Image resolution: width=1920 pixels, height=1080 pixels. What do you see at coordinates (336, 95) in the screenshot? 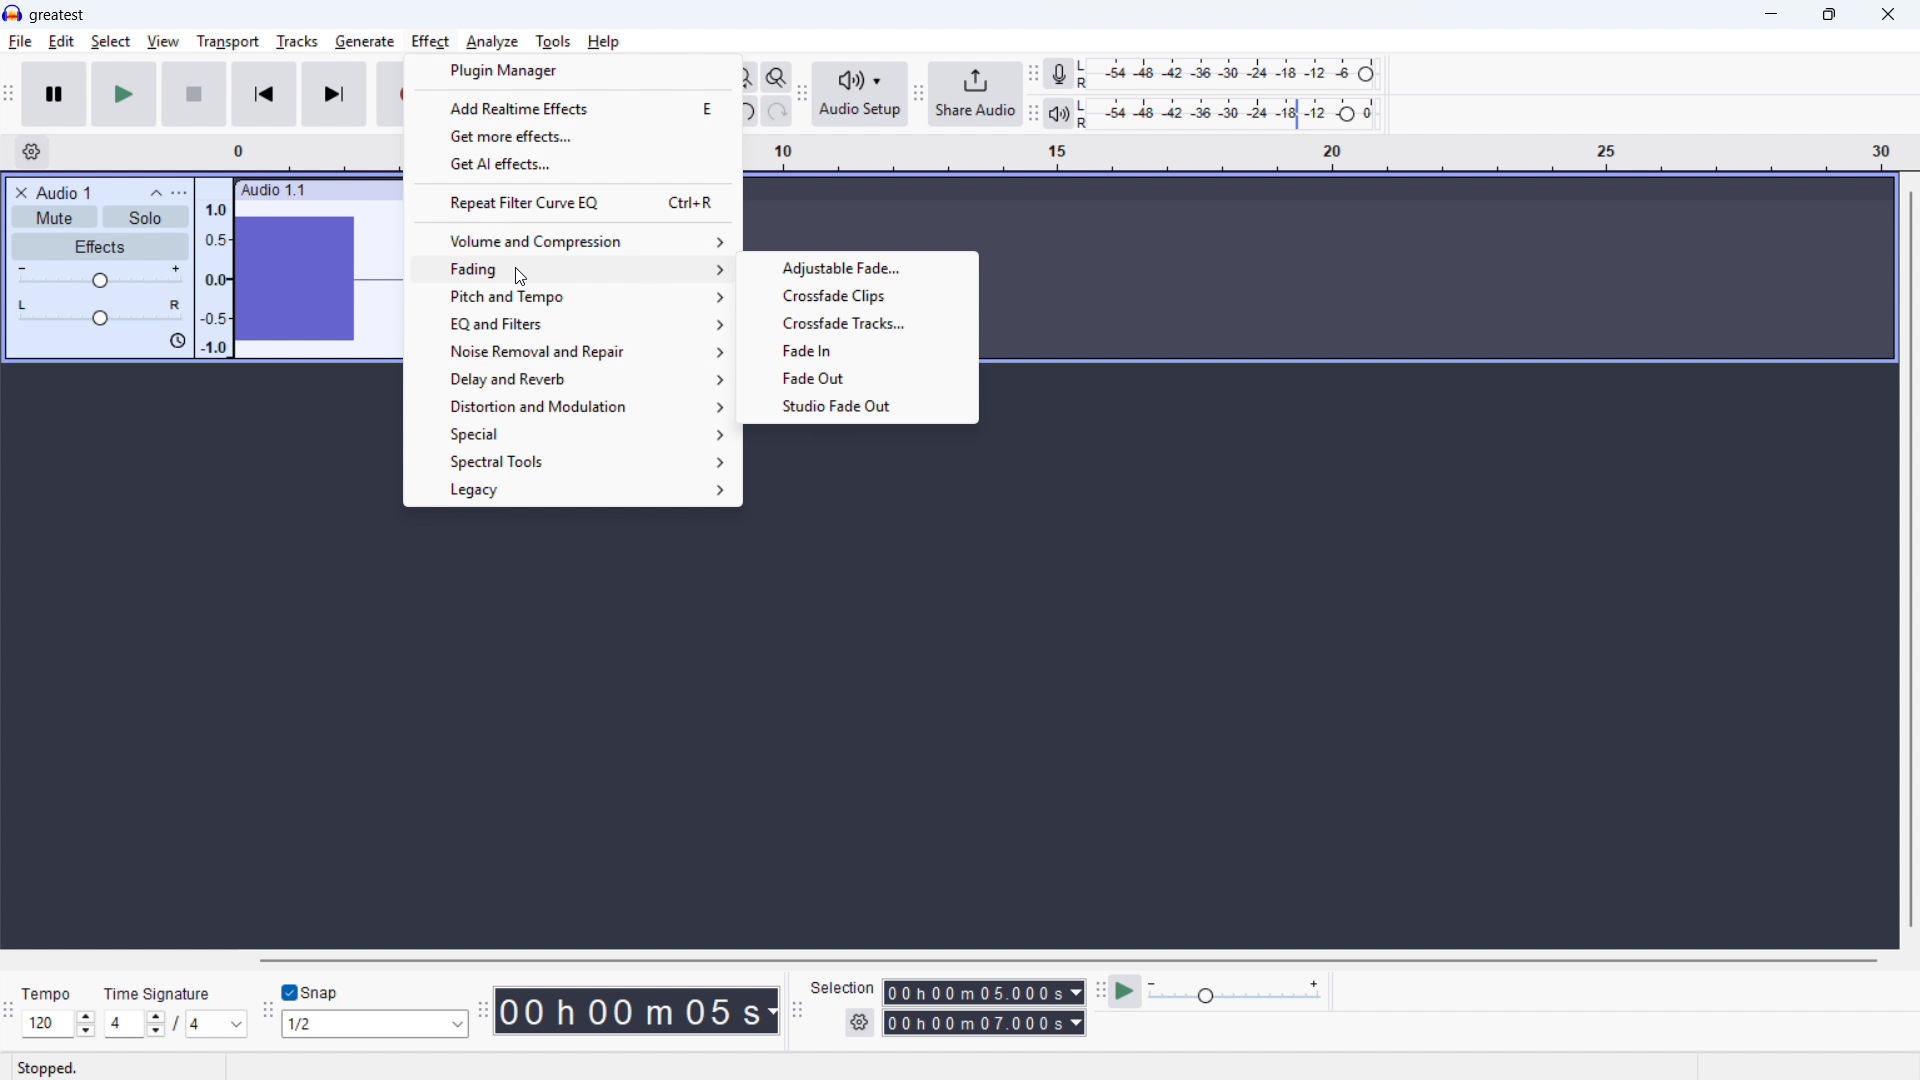
I see `Skip to end ` at bounding box center [336, 95].